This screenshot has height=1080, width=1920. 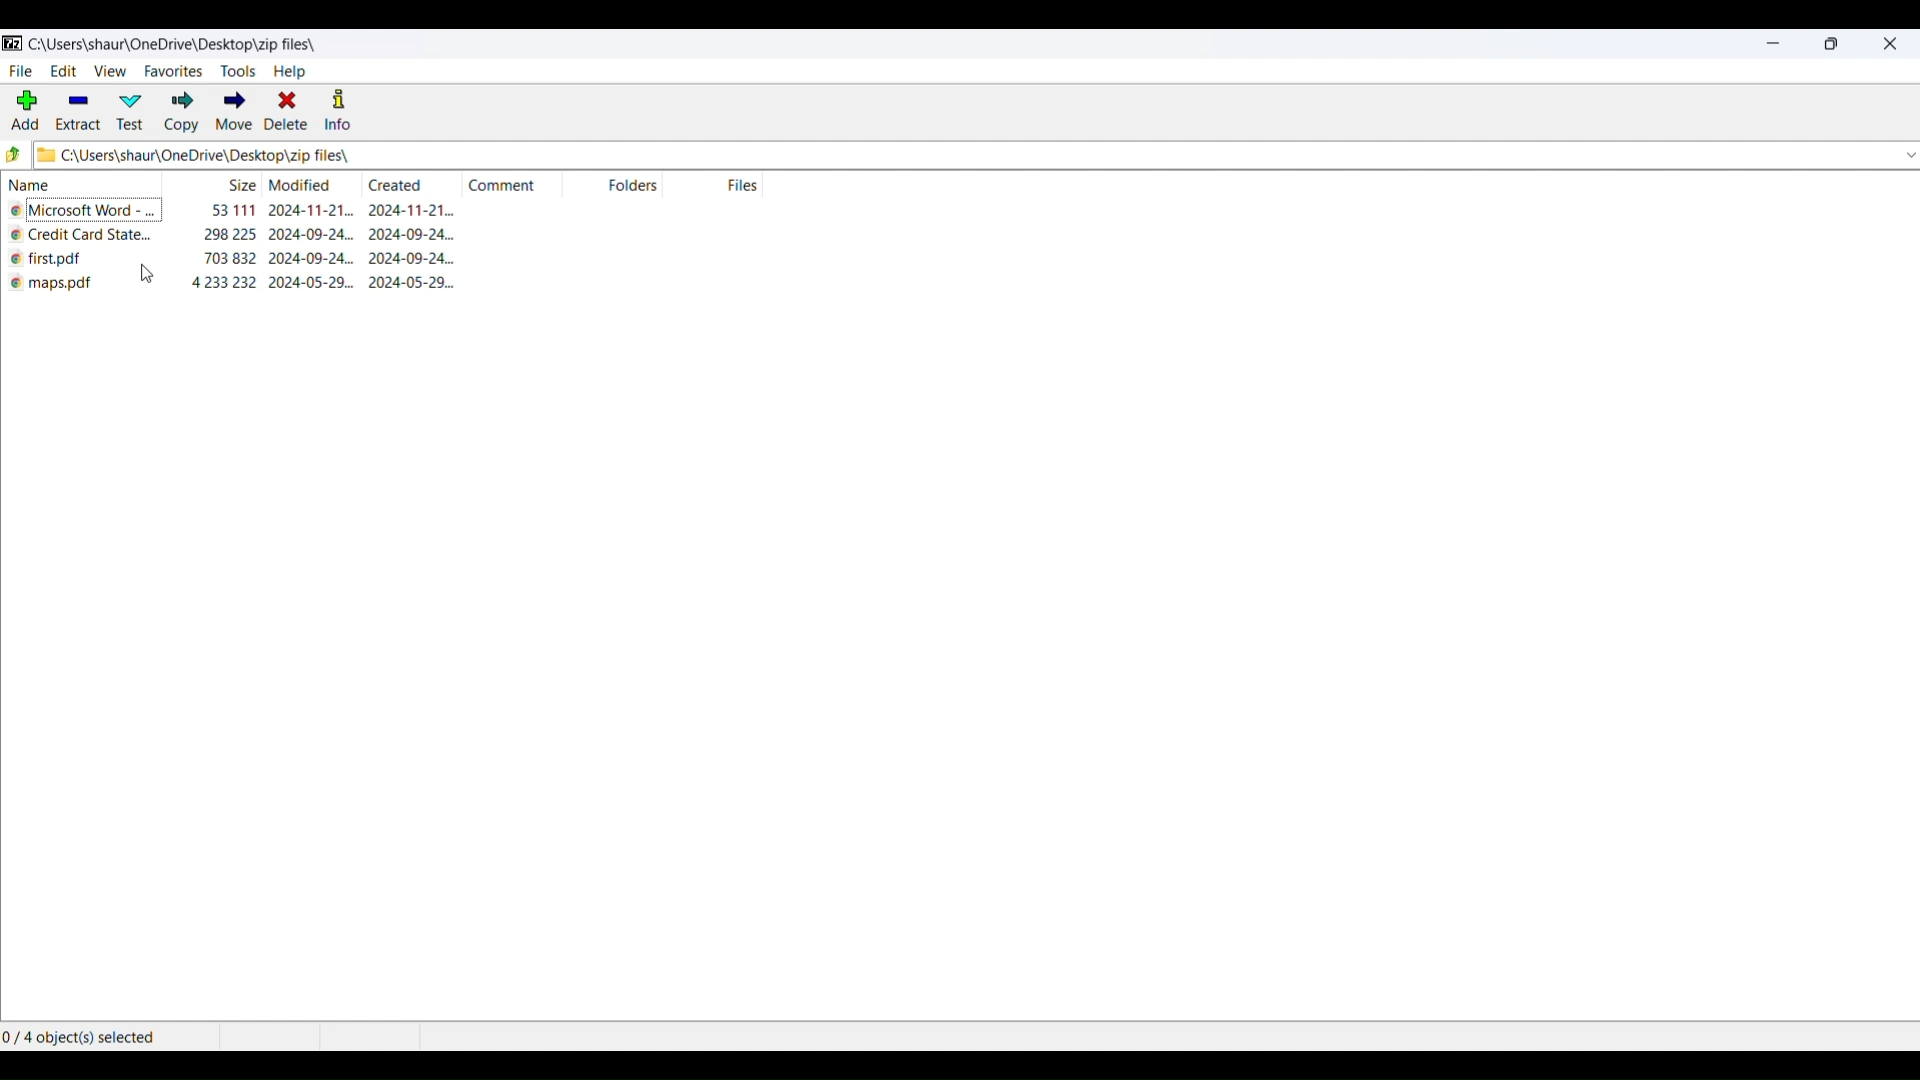 I want to click on file size, so click(x=226, y=283).